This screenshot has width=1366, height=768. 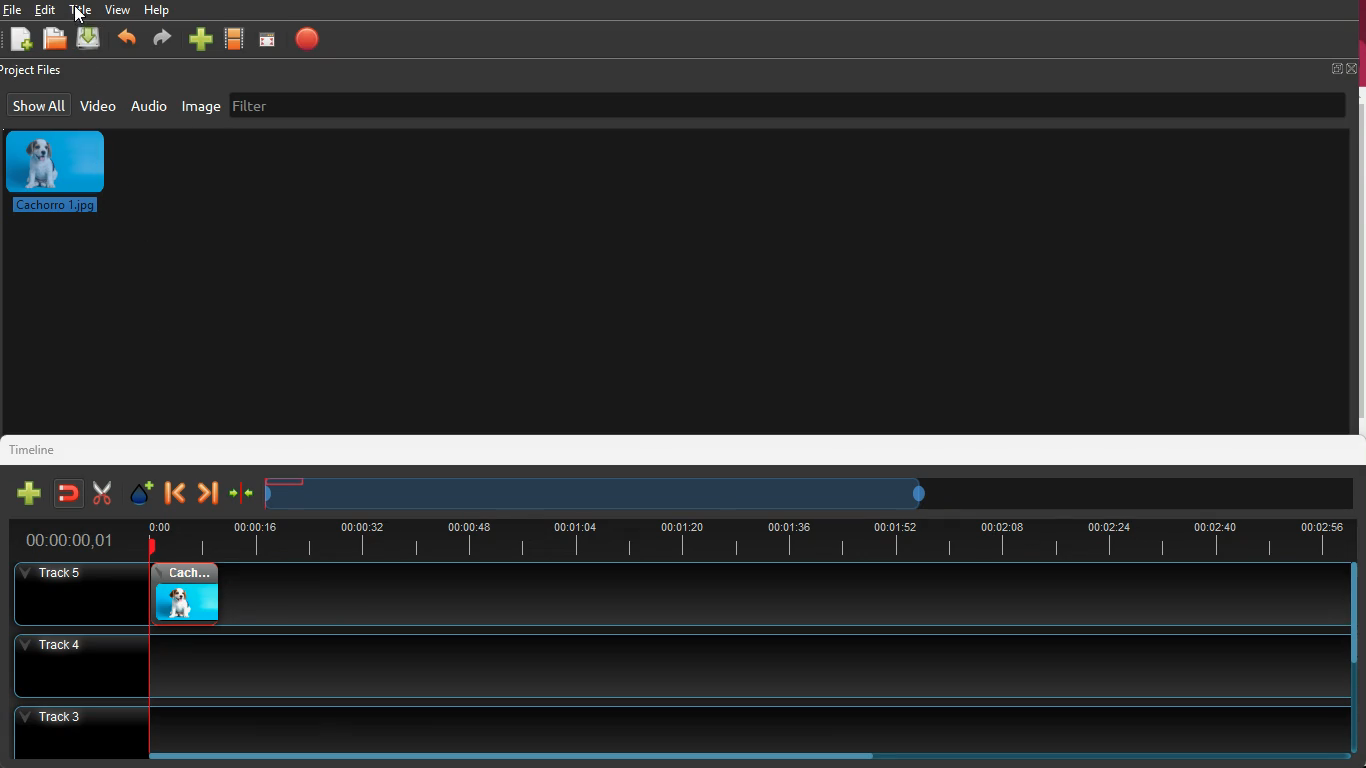 I want to click on forward, so click(x=207, y=494).